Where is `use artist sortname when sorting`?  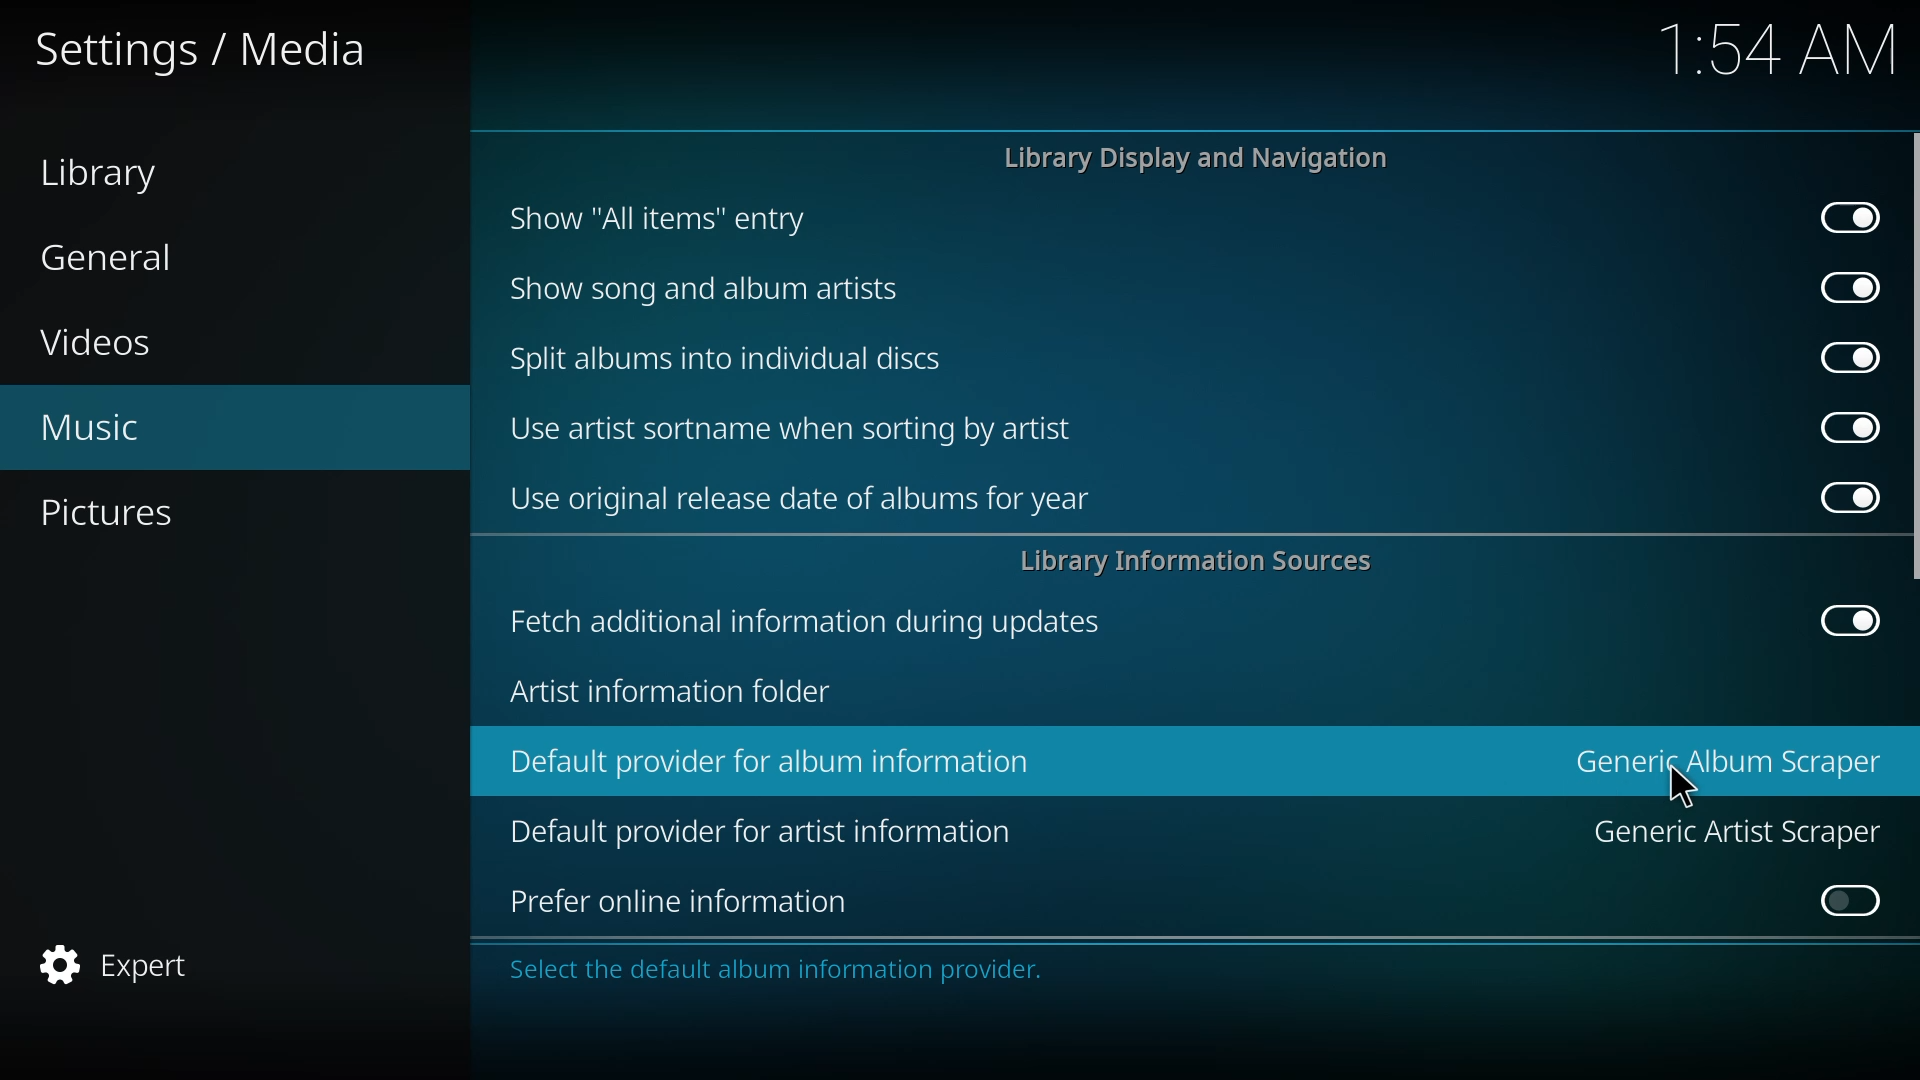 use artist sortname when sorting is located at coordinates (804, 430).